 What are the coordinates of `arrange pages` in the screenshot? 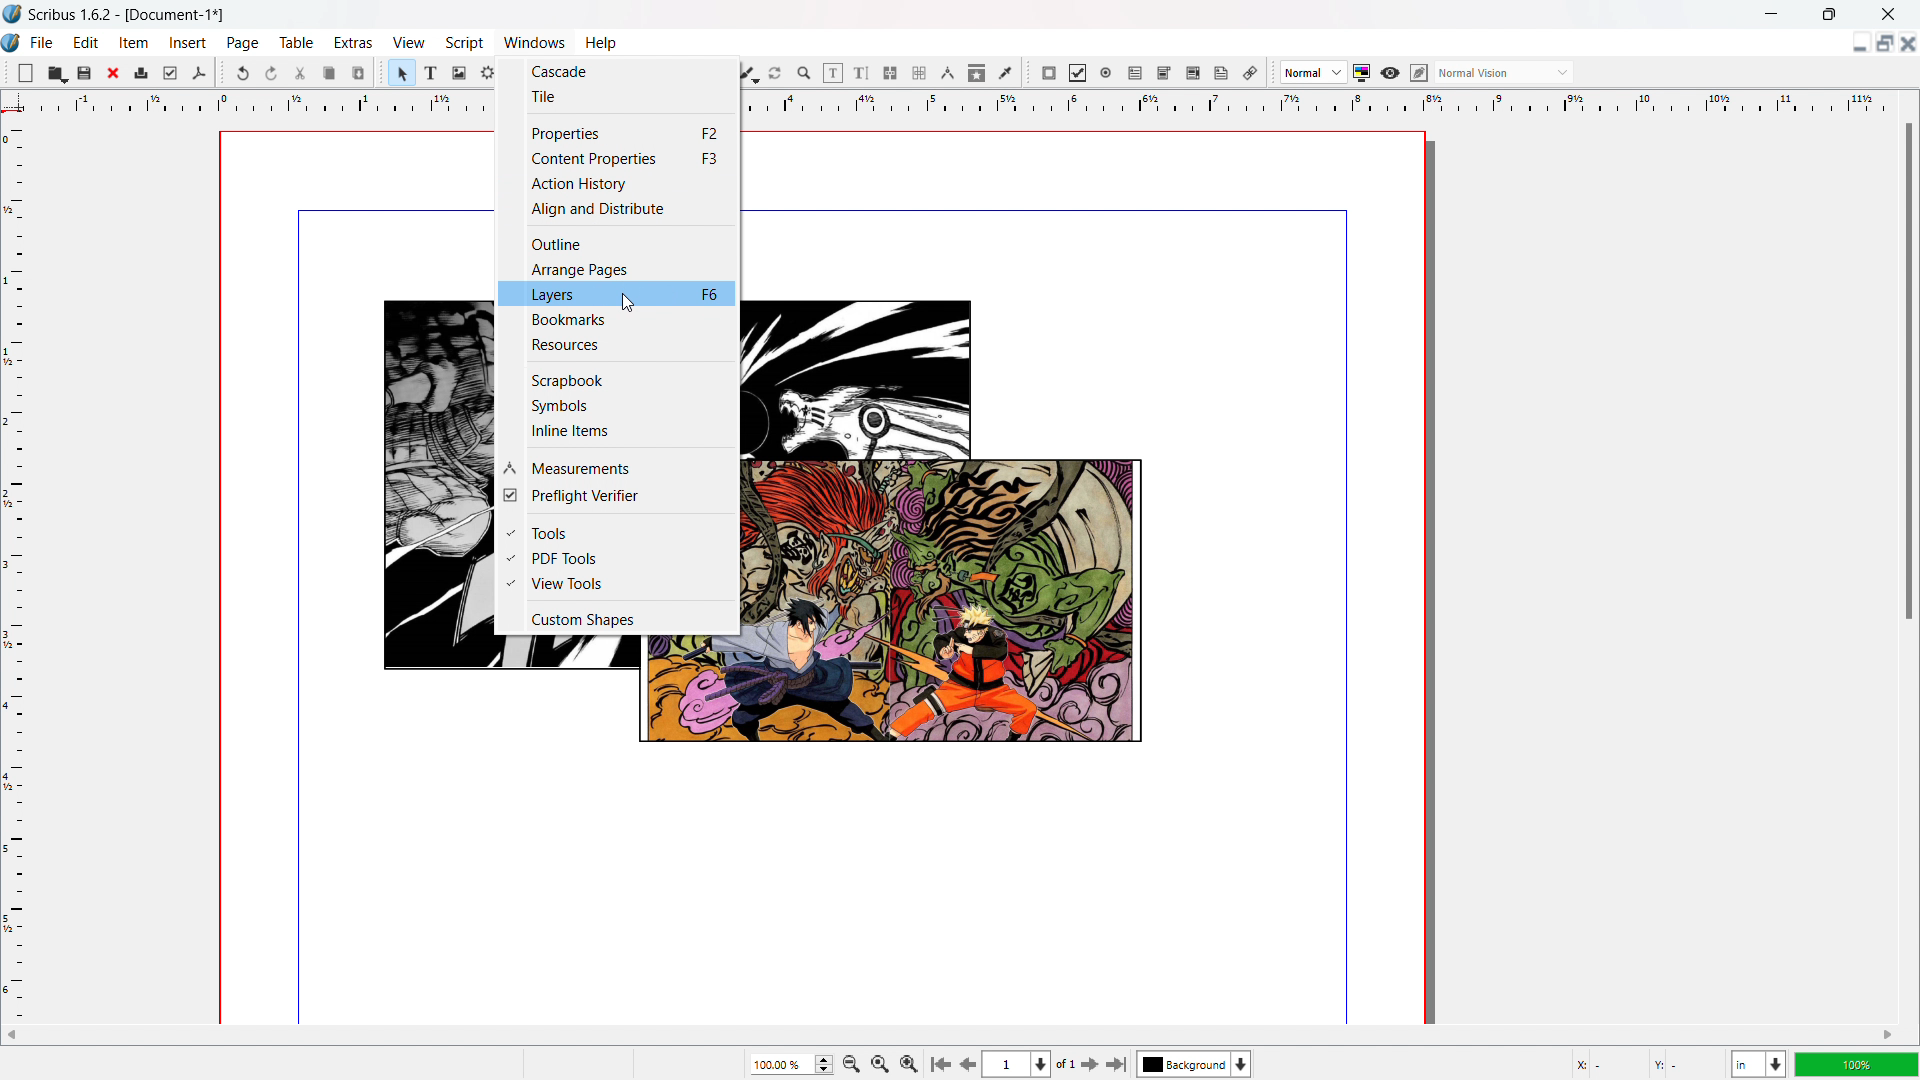 It's located at (618, 270).